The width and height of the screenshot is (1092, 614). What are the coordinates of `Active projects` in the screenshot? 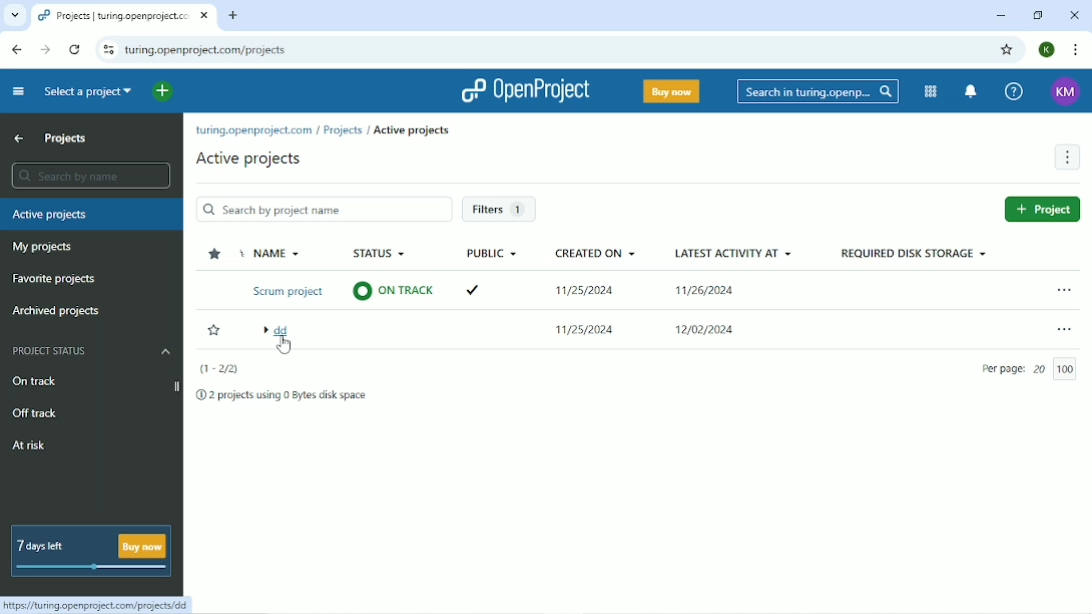 It's located at (251, 158).